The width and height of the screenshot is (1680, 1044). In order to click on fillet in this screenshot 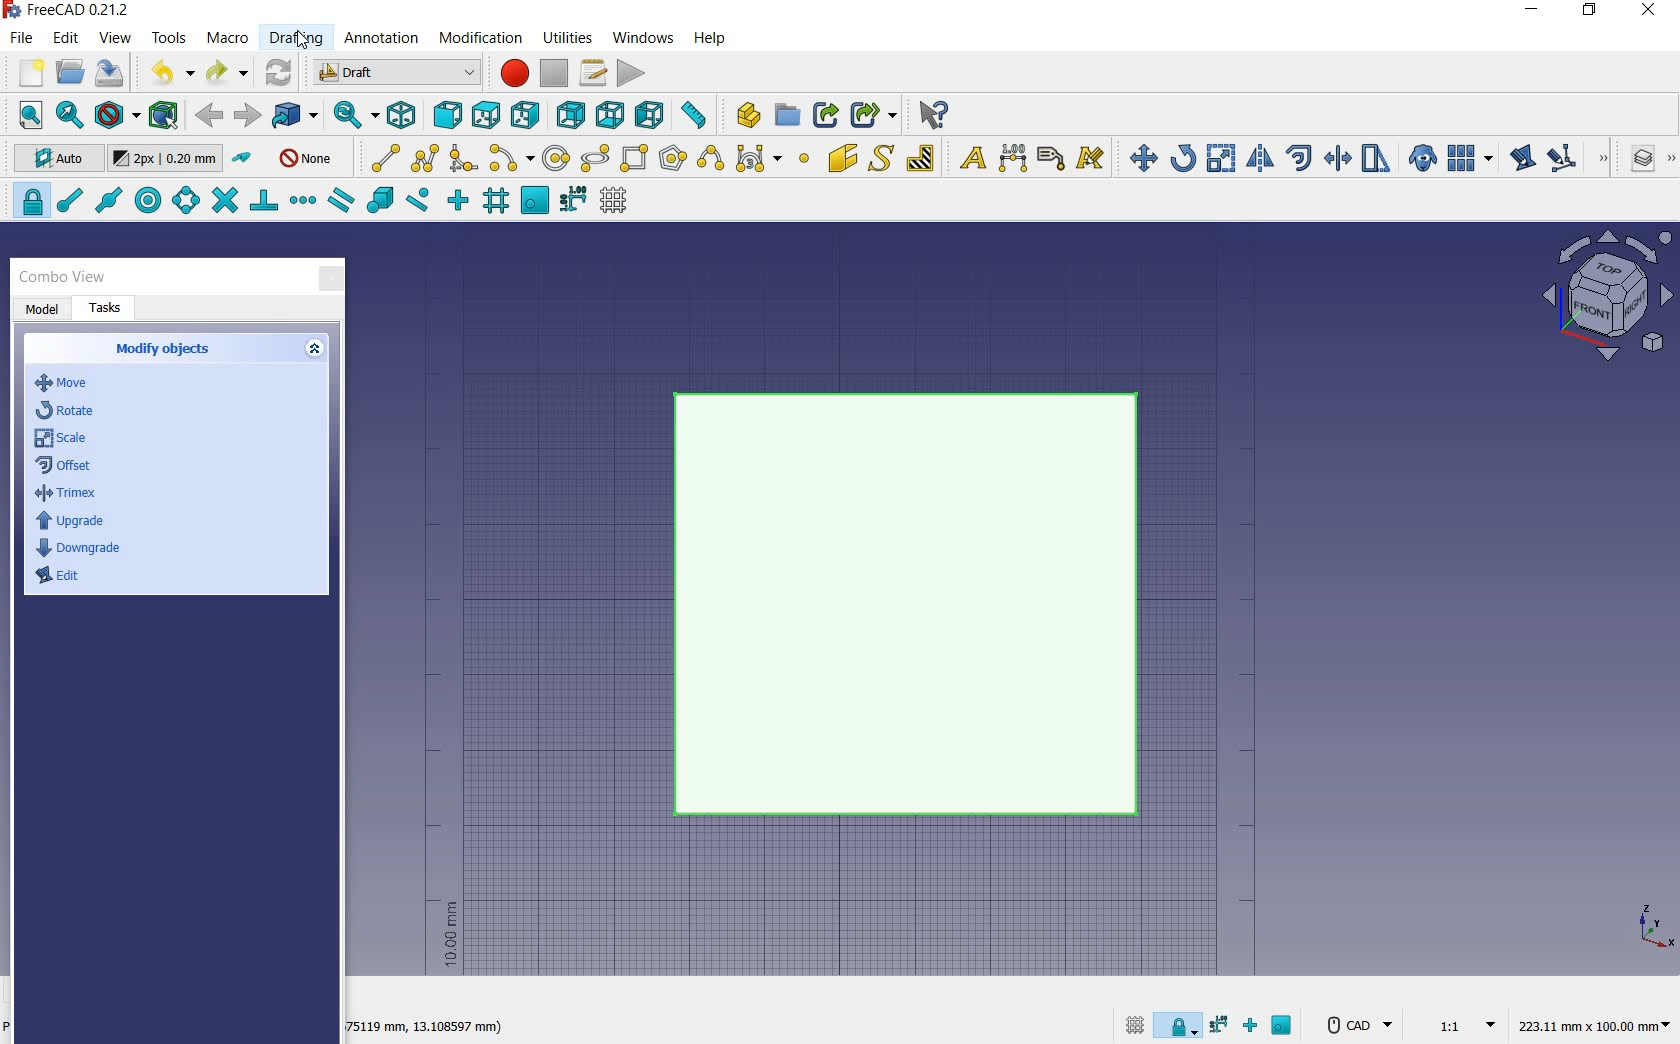, I will do `click(464, 159)`.